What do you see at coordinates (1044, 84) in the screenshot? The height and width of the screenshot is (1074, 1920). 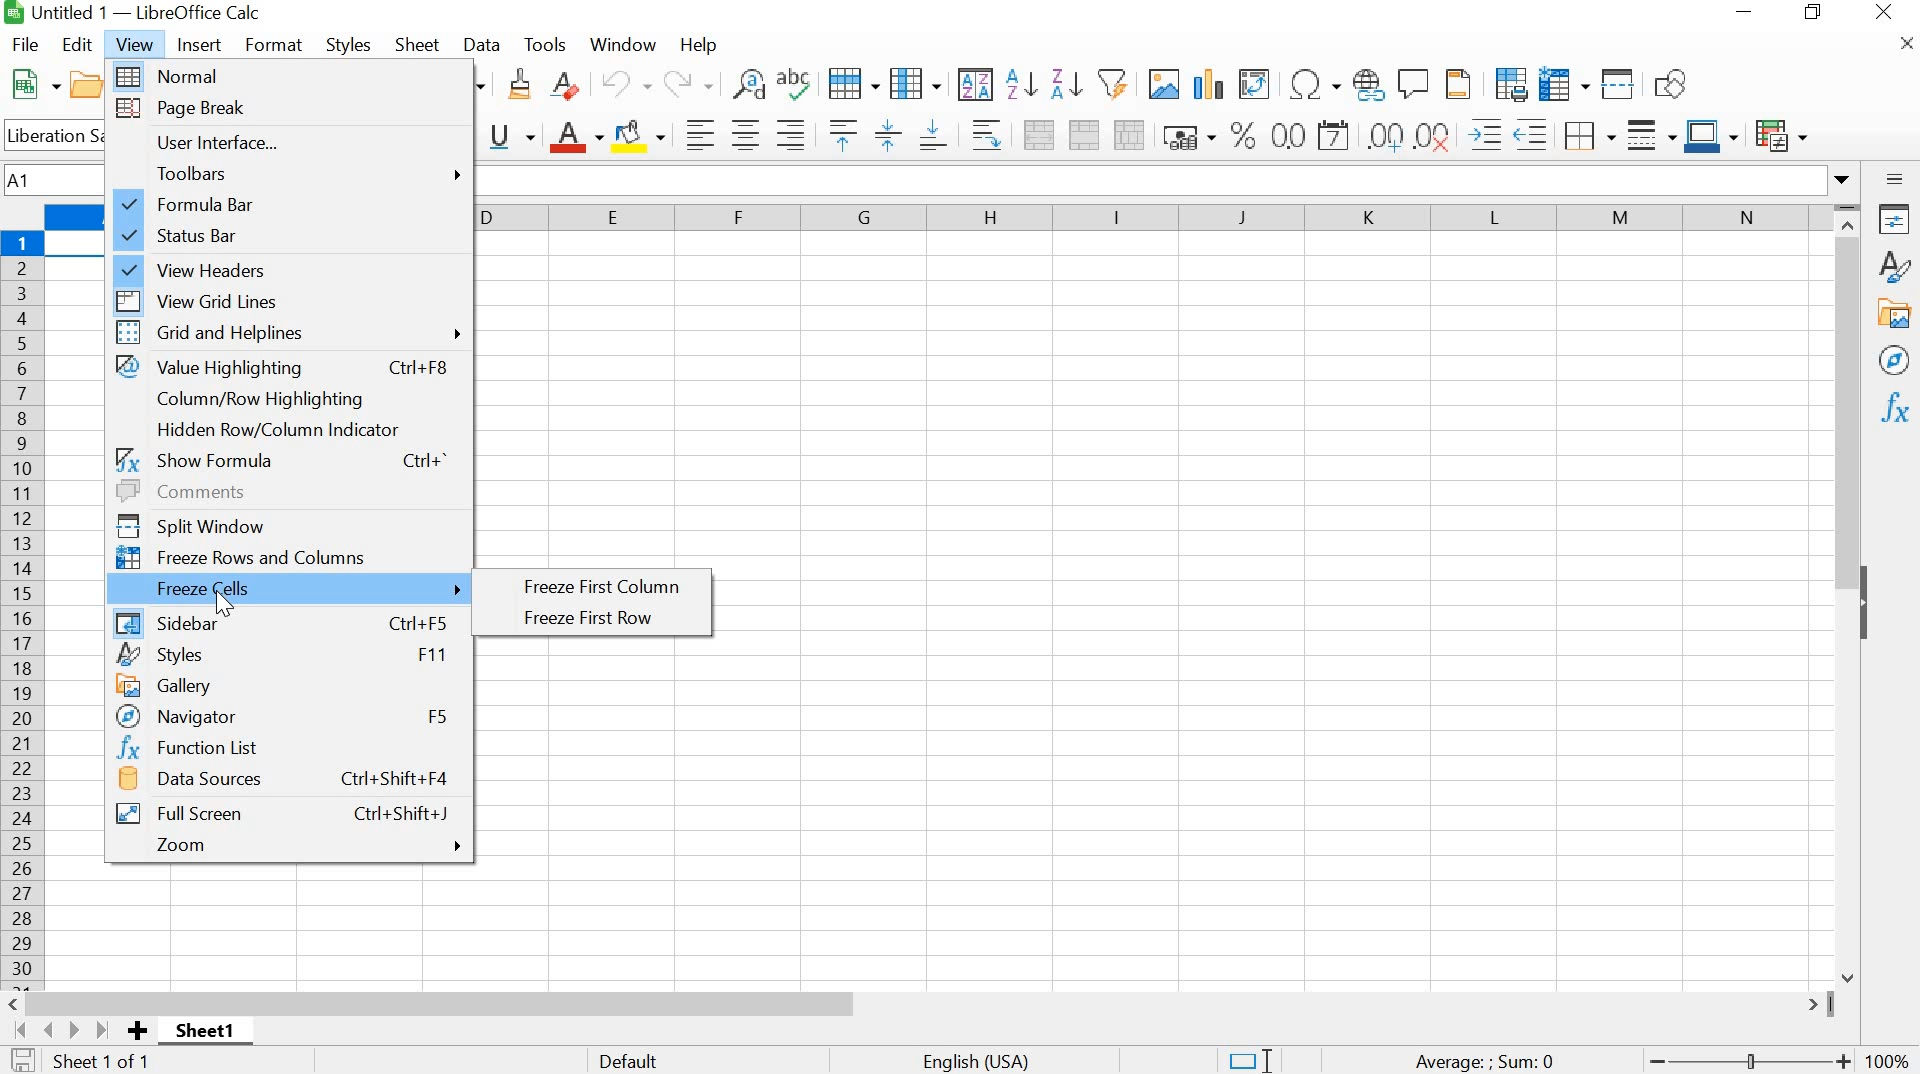 I see `SORT ASCENDING OR SORT DESCENDING` at bounding box center [1044, 84].